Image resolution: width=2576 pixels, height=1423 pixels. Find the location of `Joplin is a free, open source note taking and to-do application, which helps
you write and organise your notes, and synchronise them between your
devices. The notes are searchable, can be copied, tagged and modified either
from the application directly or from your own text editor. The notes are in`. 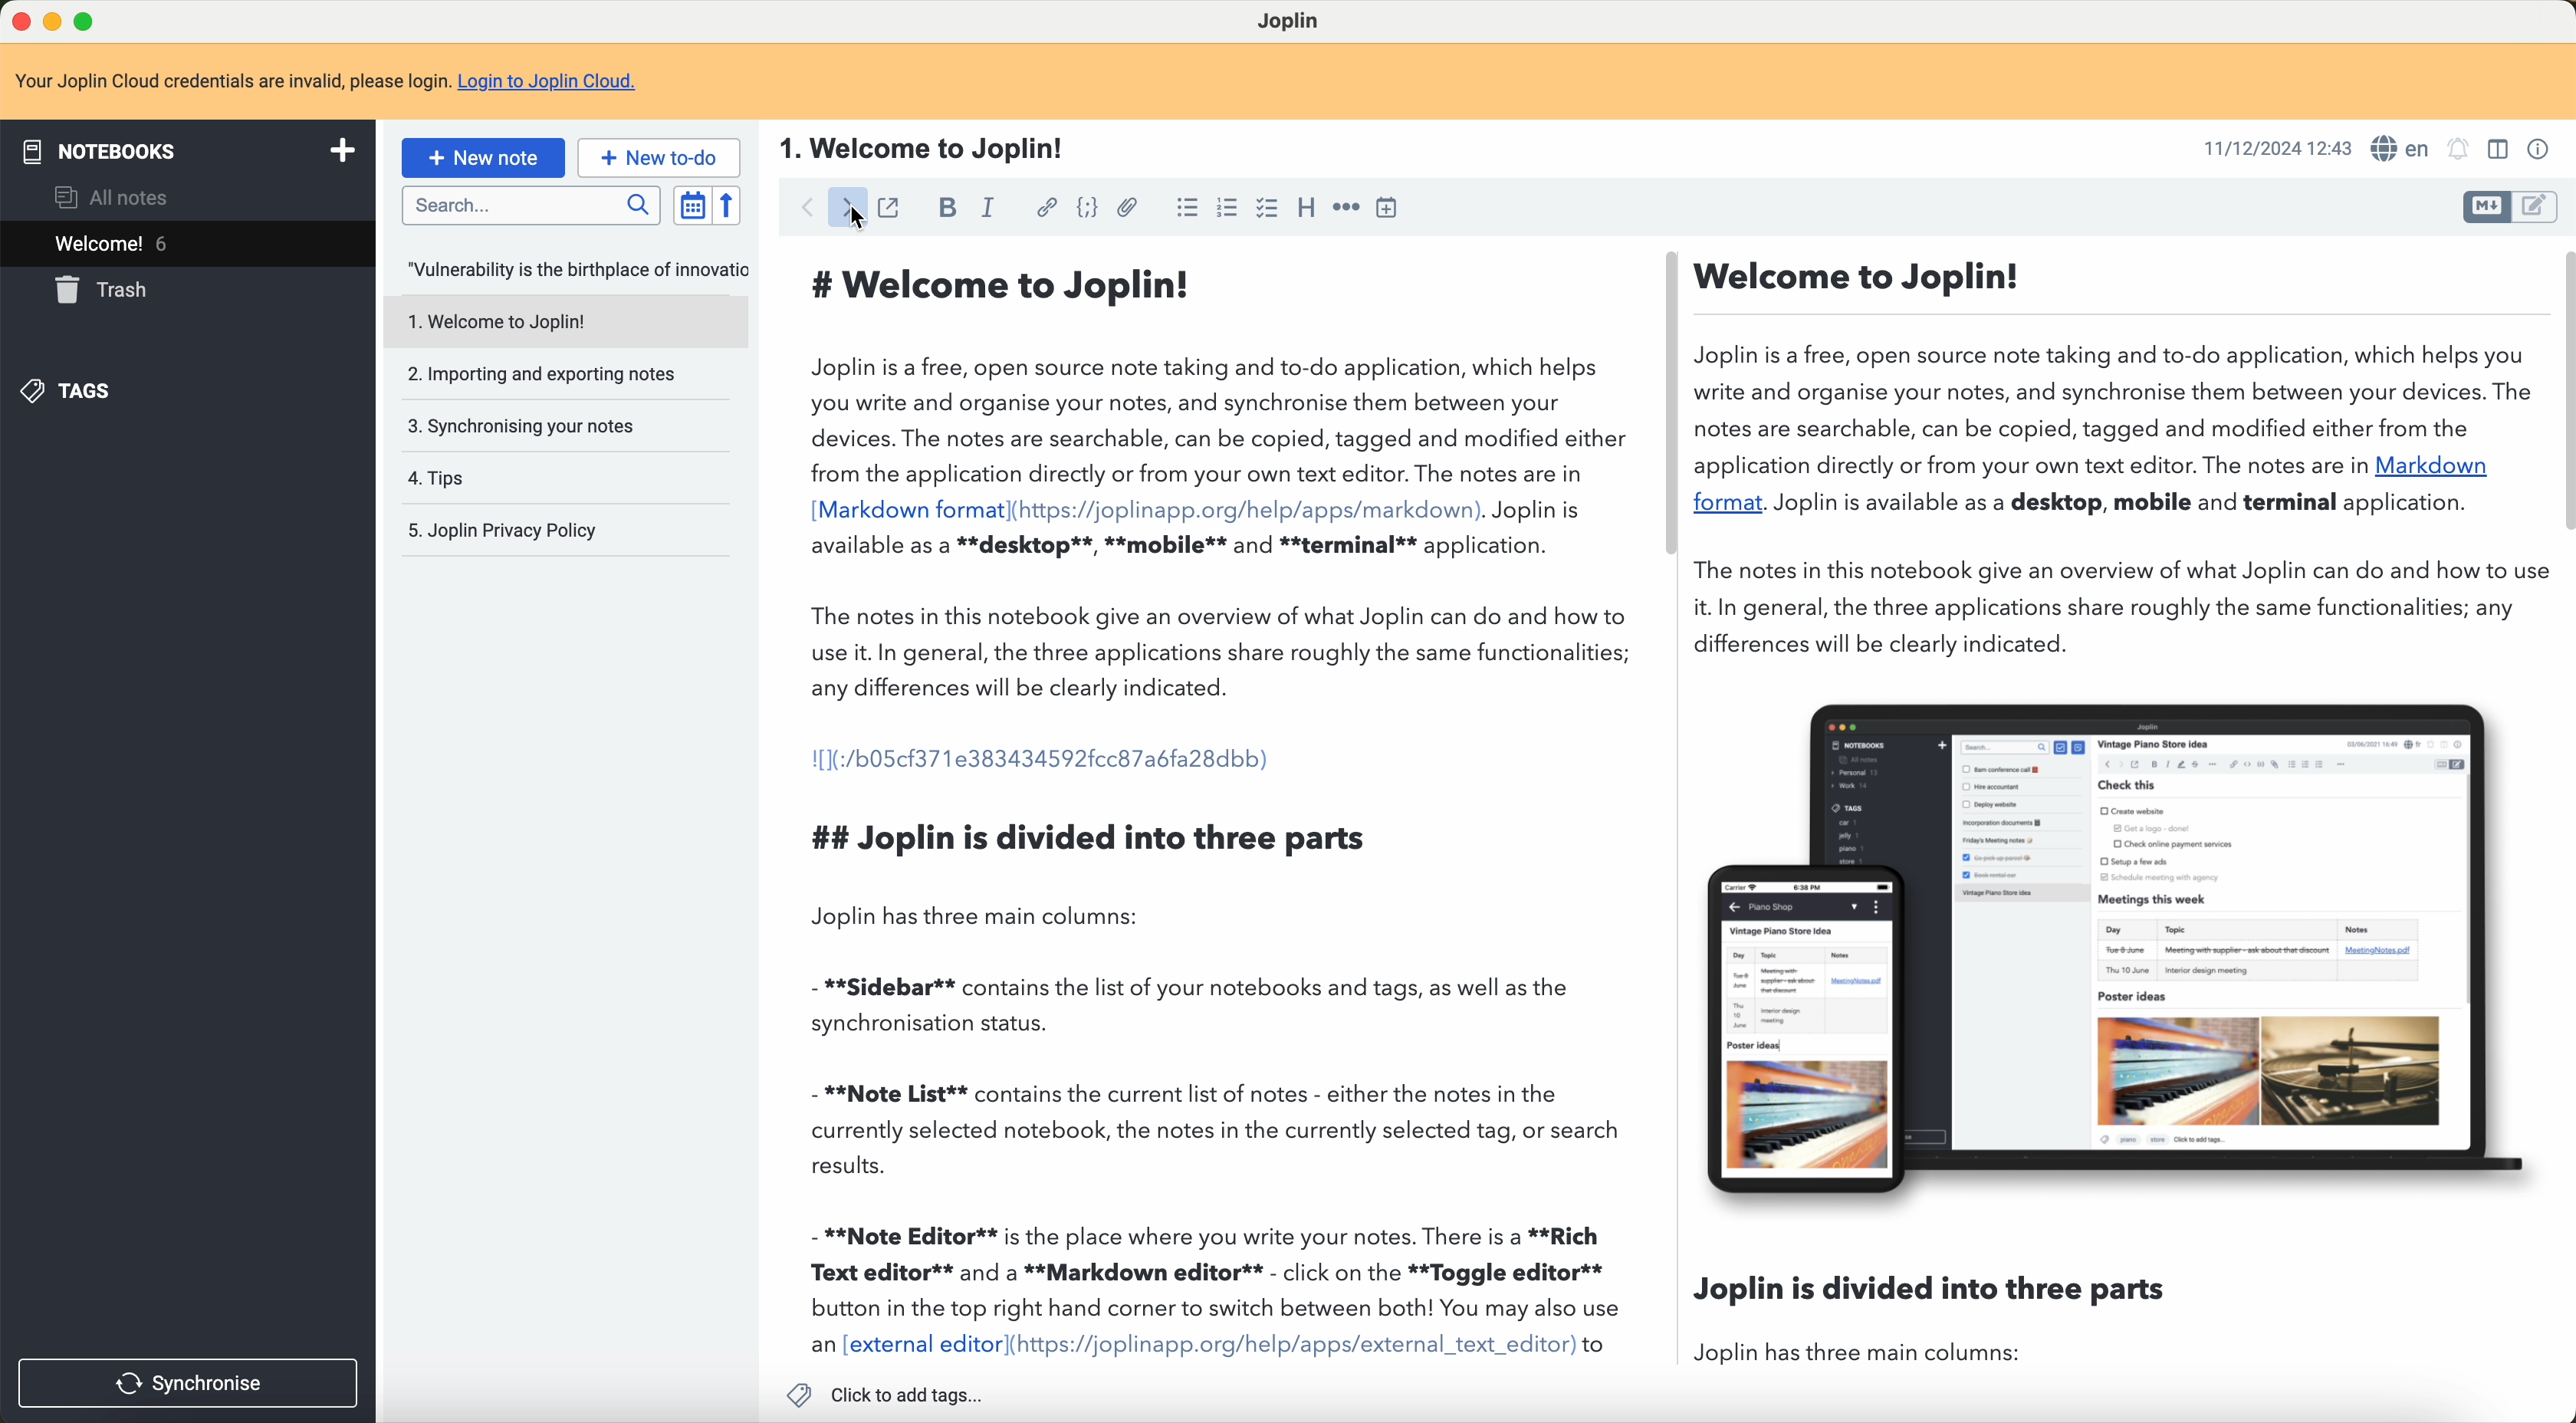

Joplin is a free, open source note taking and to-do application, which helps
you write and organise your notes, and synchronise them between your
devices. The notes are searchable, can be copied, tagged and modified either
from the application directly or from your own text editor. The notes are in is located at coordinates (1211, 422).